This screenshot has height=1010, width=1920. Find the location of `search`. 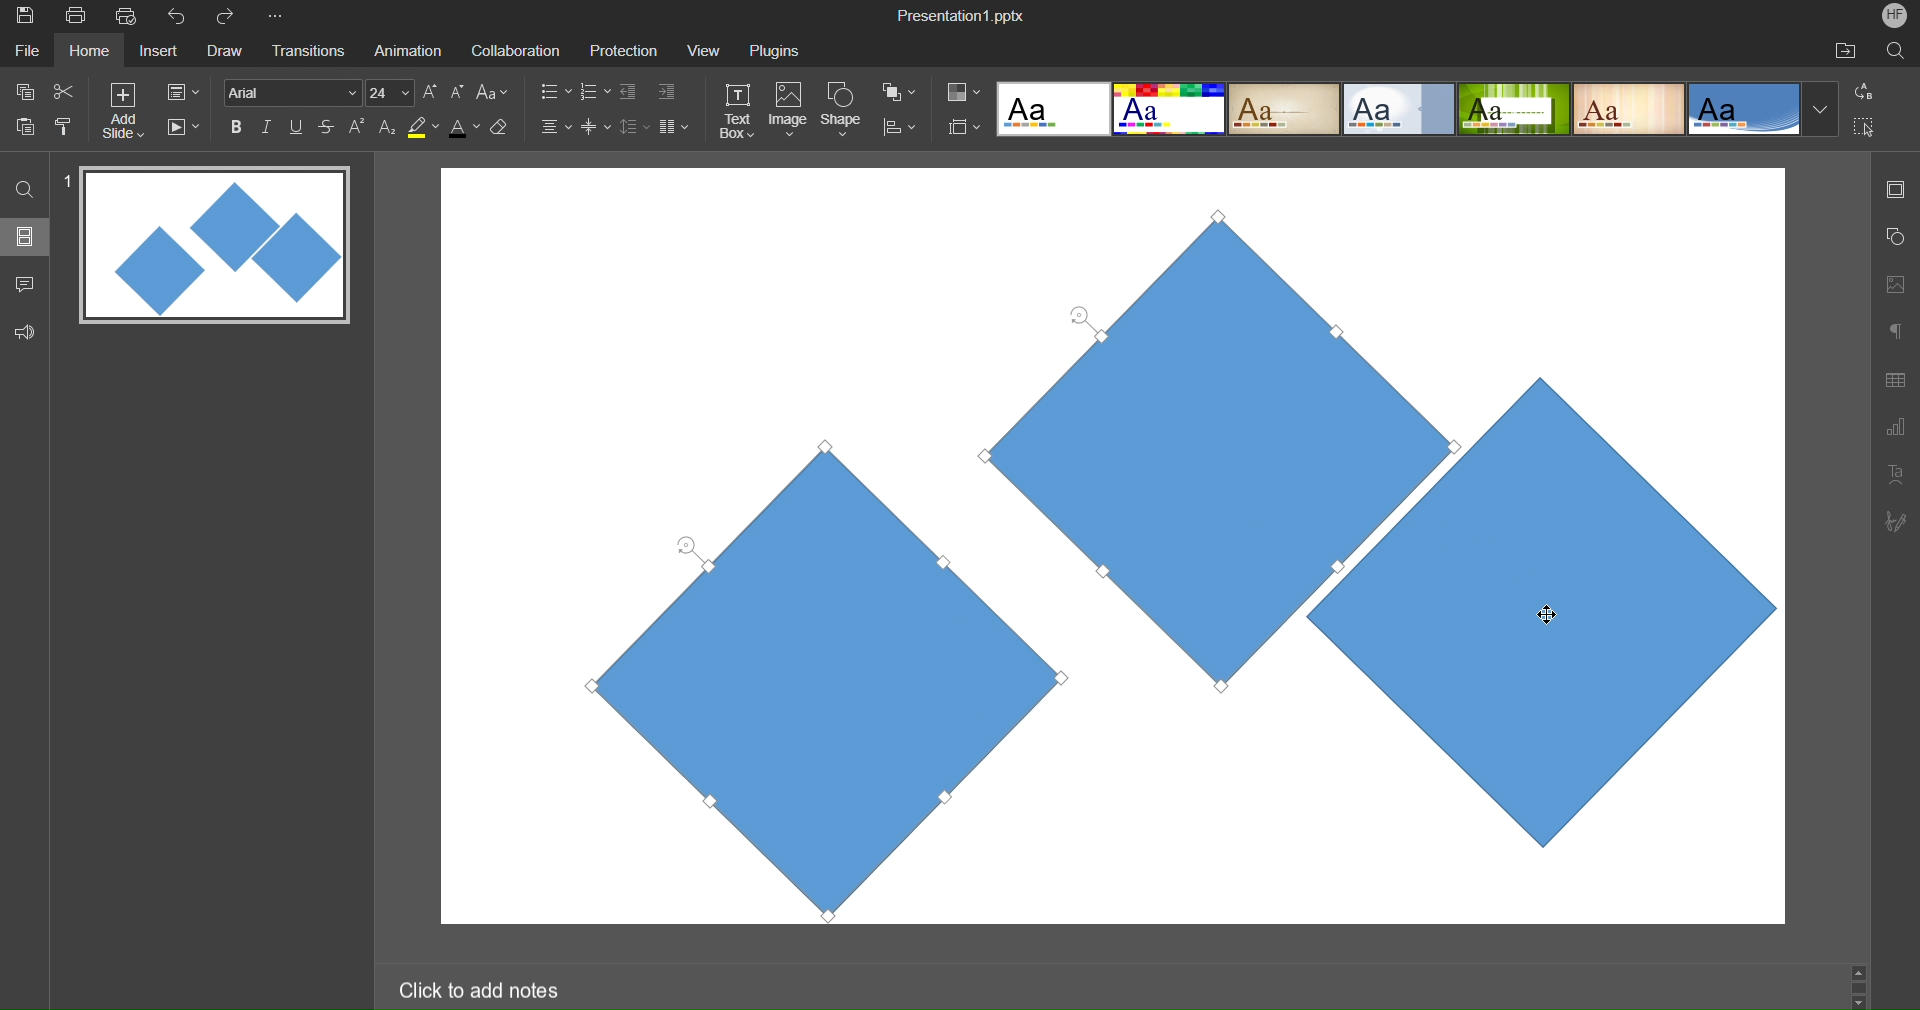

search is located at coordinates (26, 188).